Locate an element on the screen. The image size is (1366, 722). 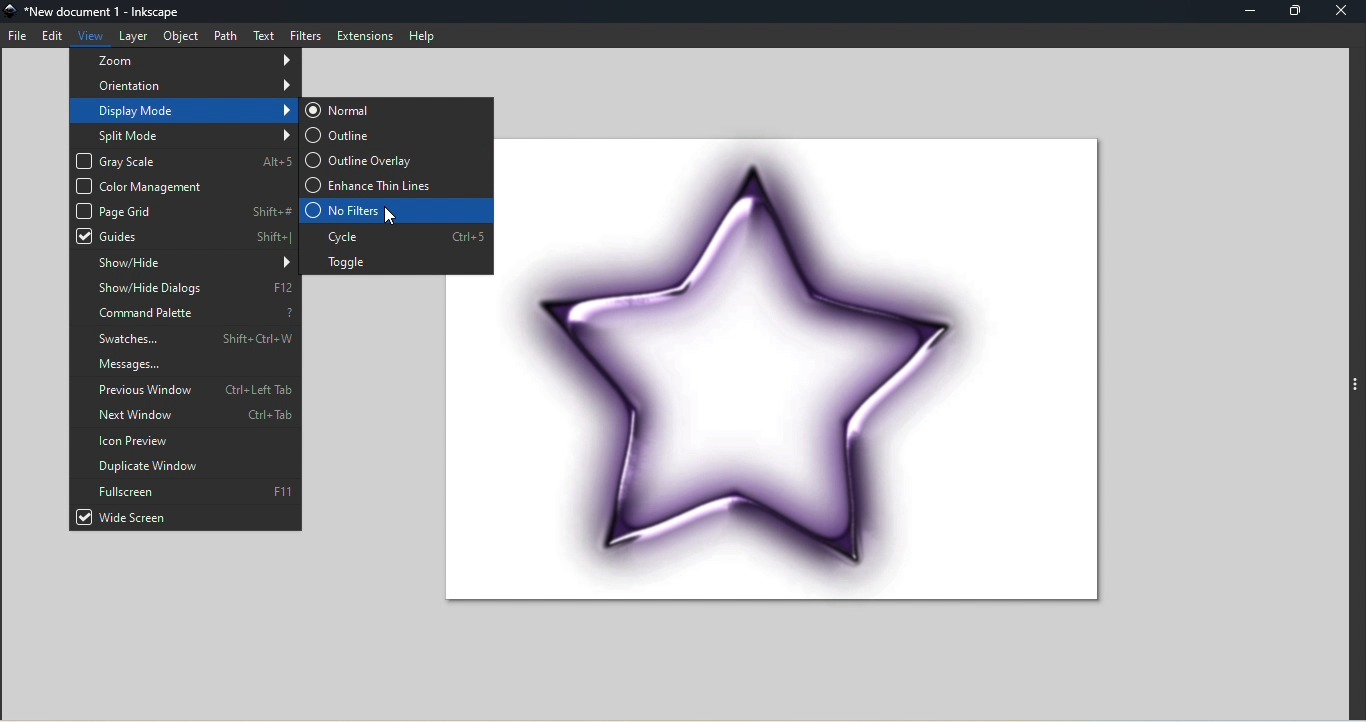
Icon preview is located at coordinates (187, 439).